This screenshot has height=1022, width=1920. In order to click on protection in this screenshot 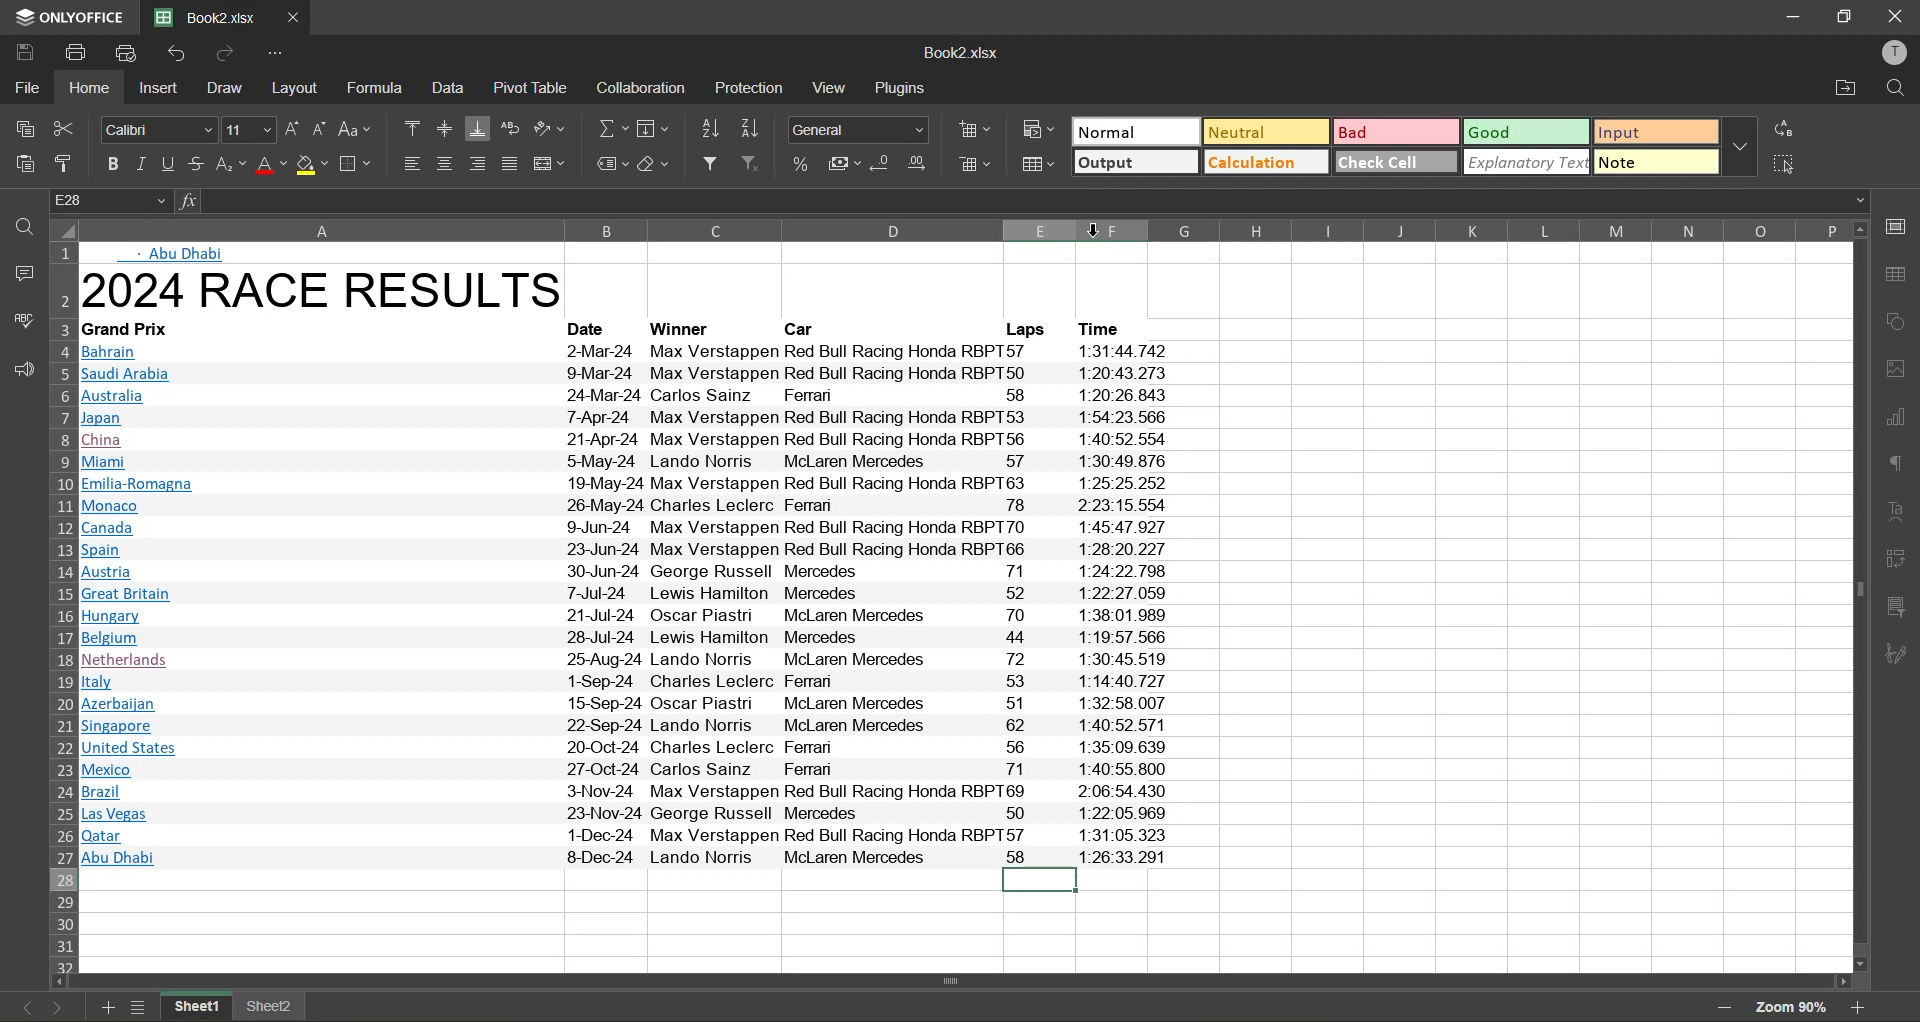, I will do `click(749, 88)`.